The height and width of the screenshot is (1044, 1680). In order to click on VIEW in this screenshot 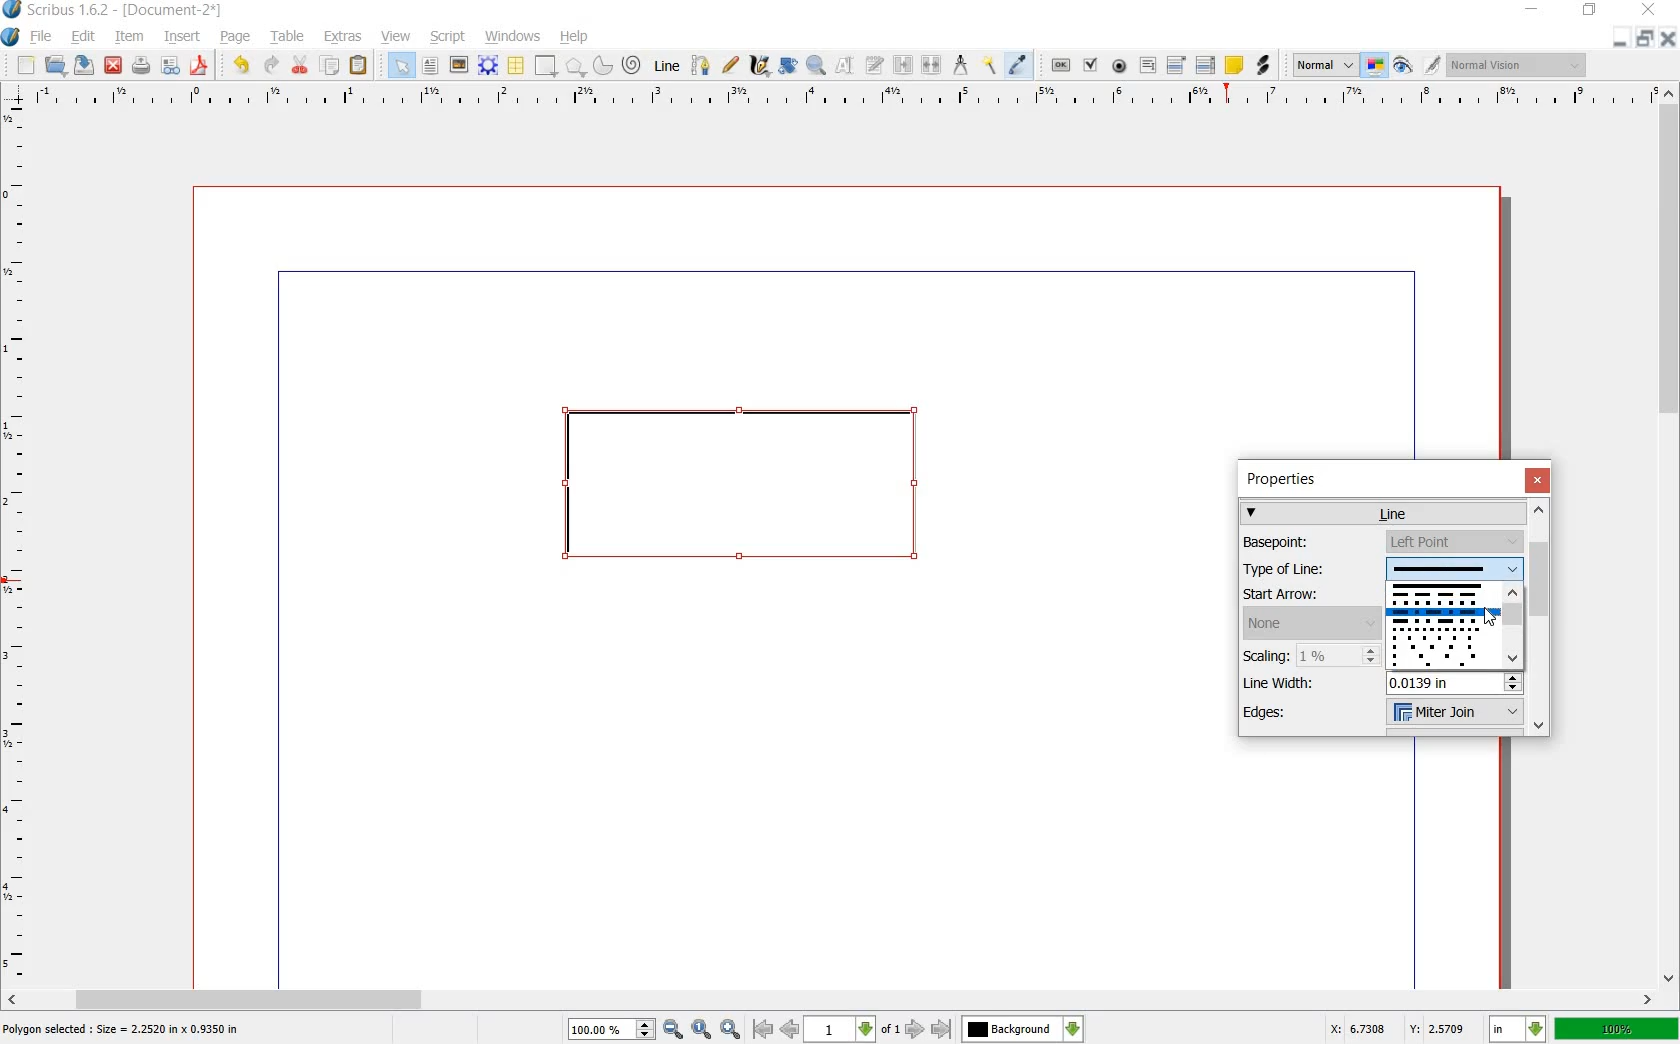, I will do `click(394, 38)`.